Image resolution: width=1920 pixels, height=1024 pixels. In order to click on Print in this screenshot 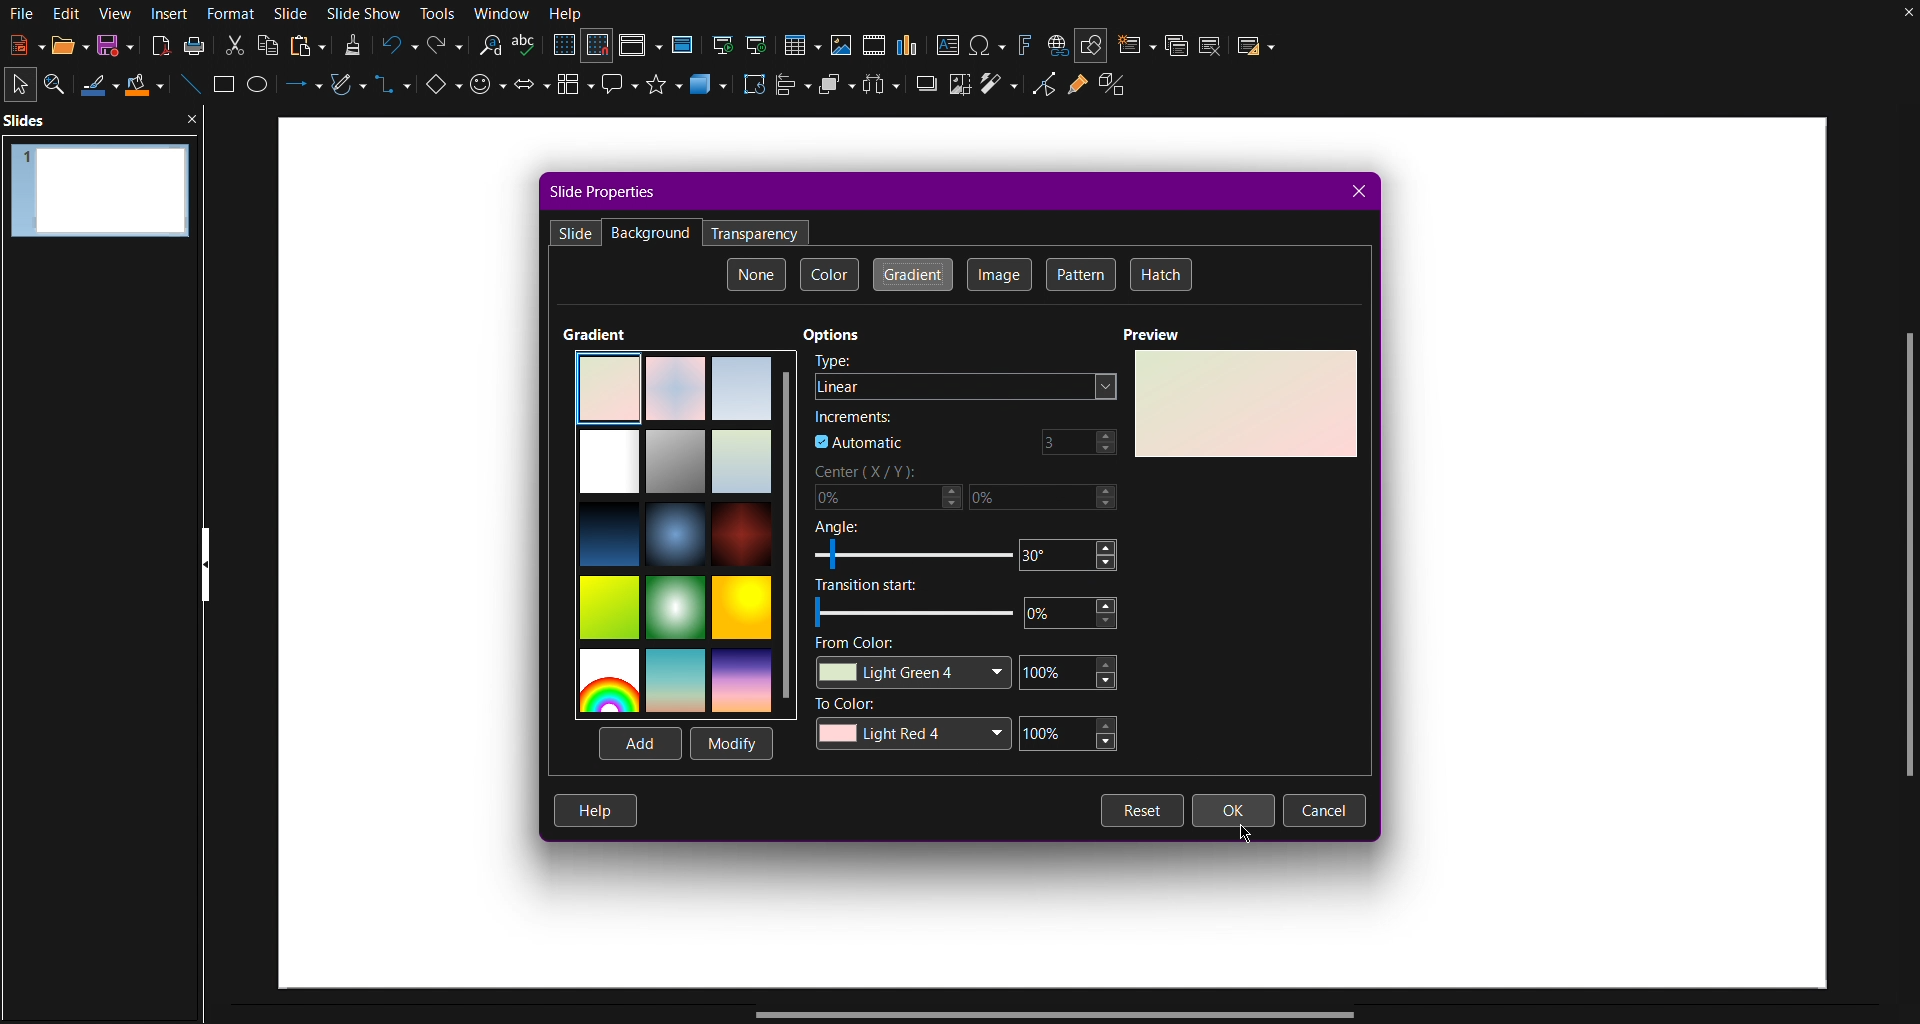, I will do `click(194, 46)`.